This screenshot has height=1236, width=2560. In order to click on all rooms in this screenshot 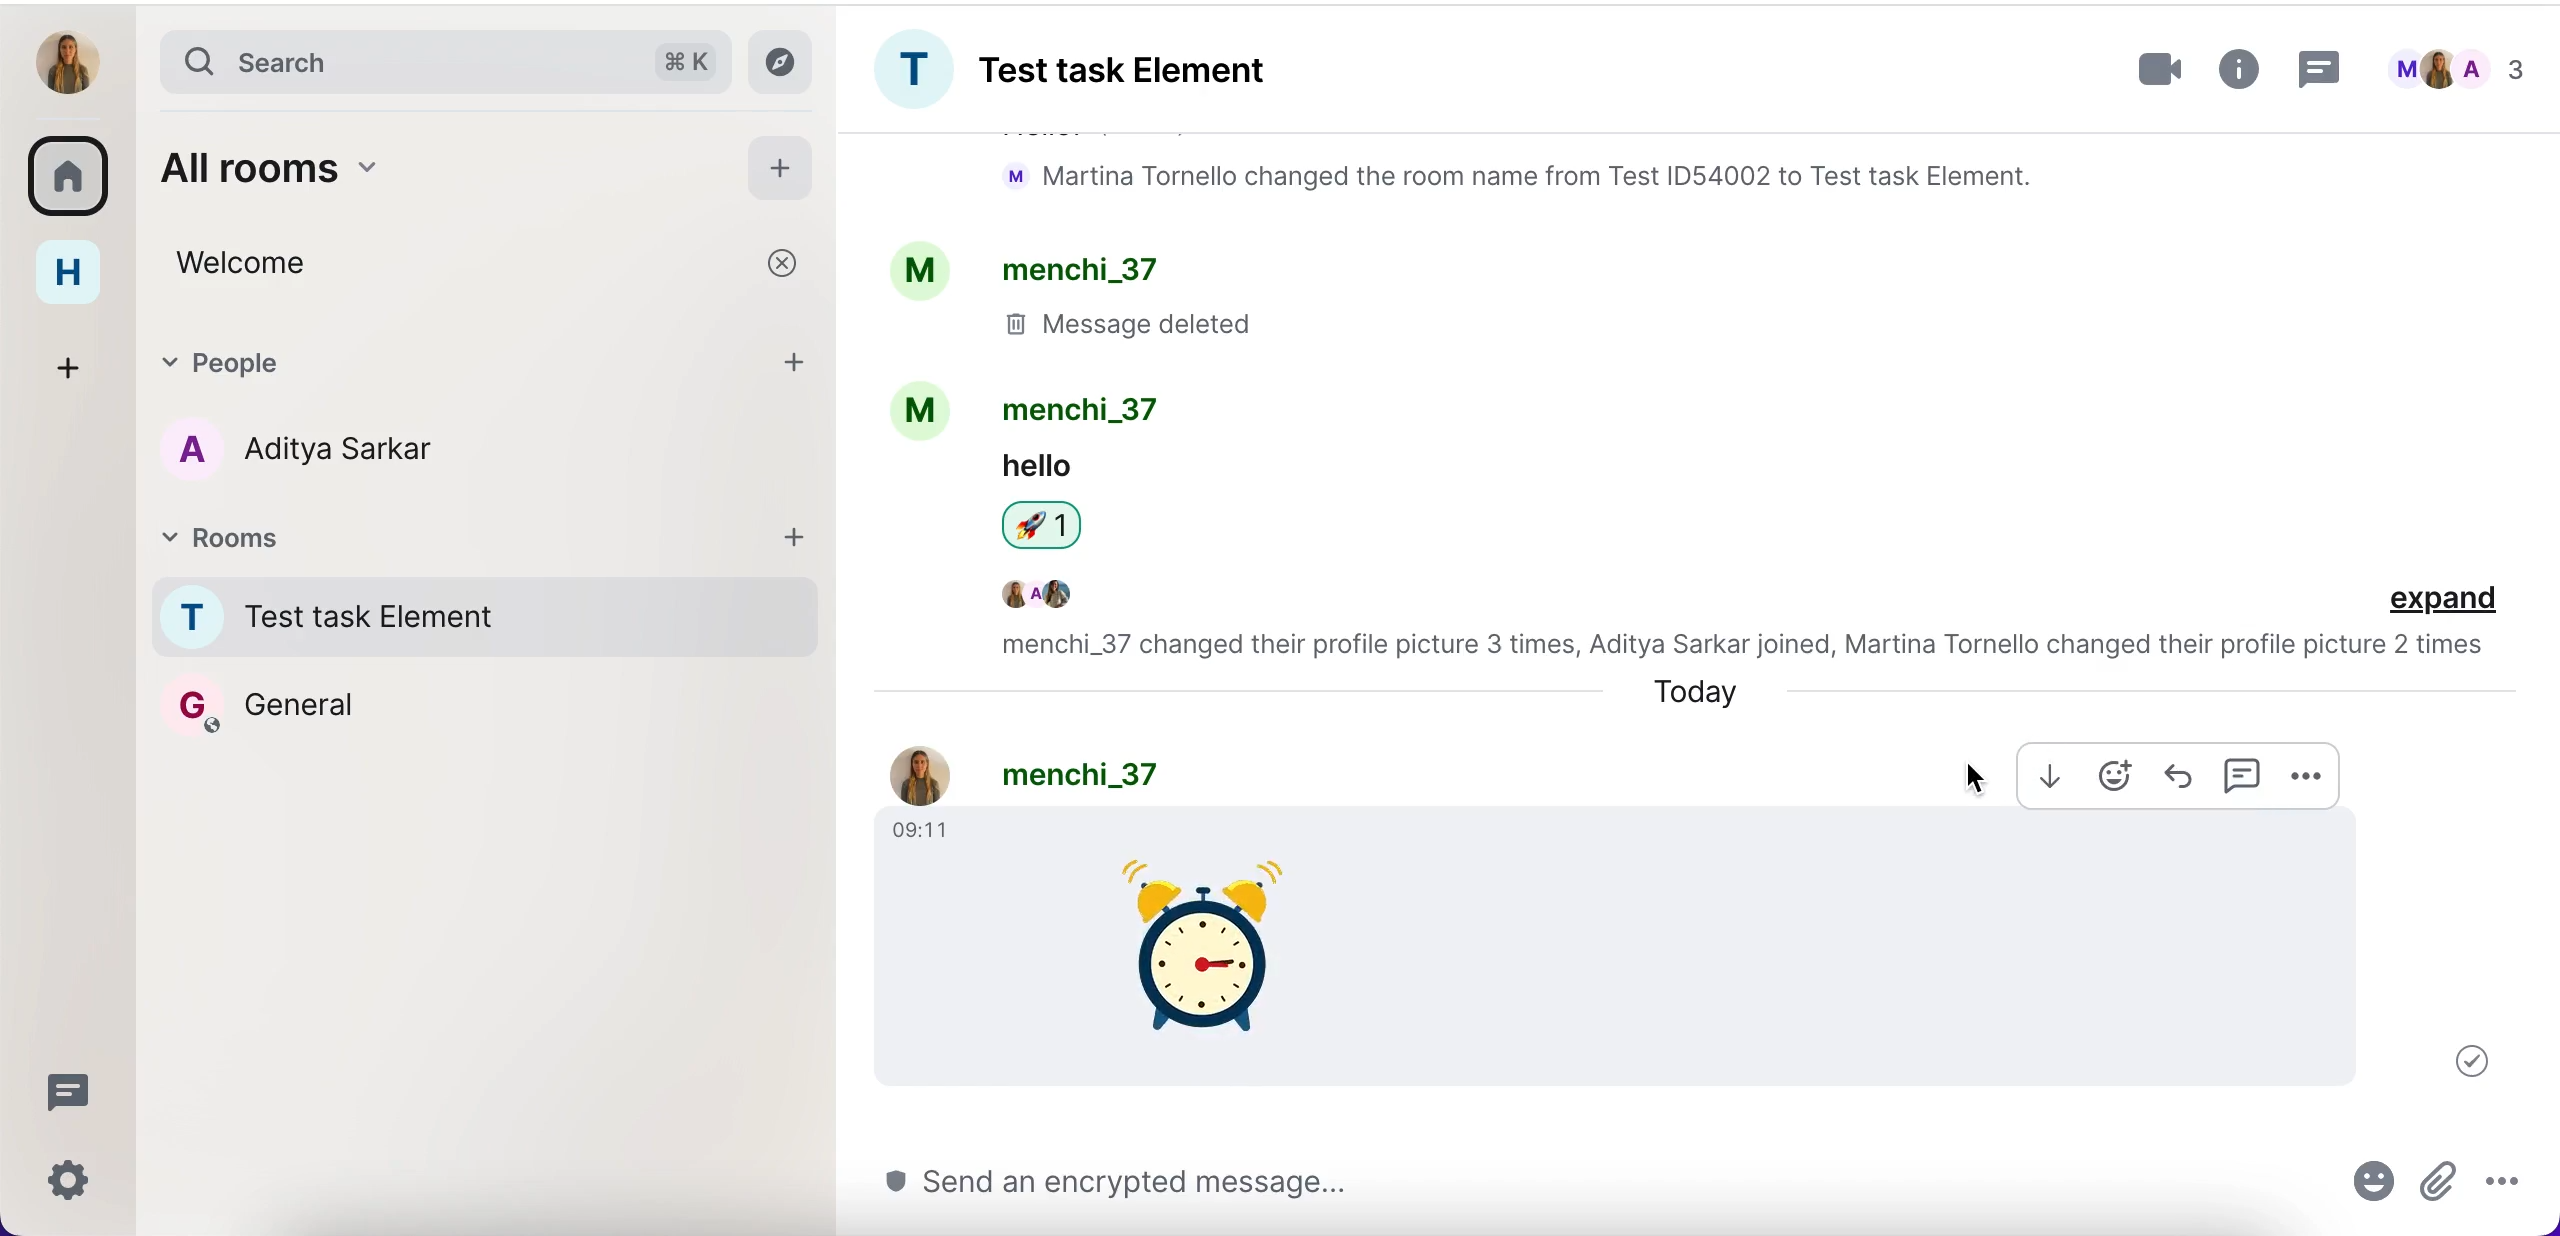, I will do `click(374, 165)`.